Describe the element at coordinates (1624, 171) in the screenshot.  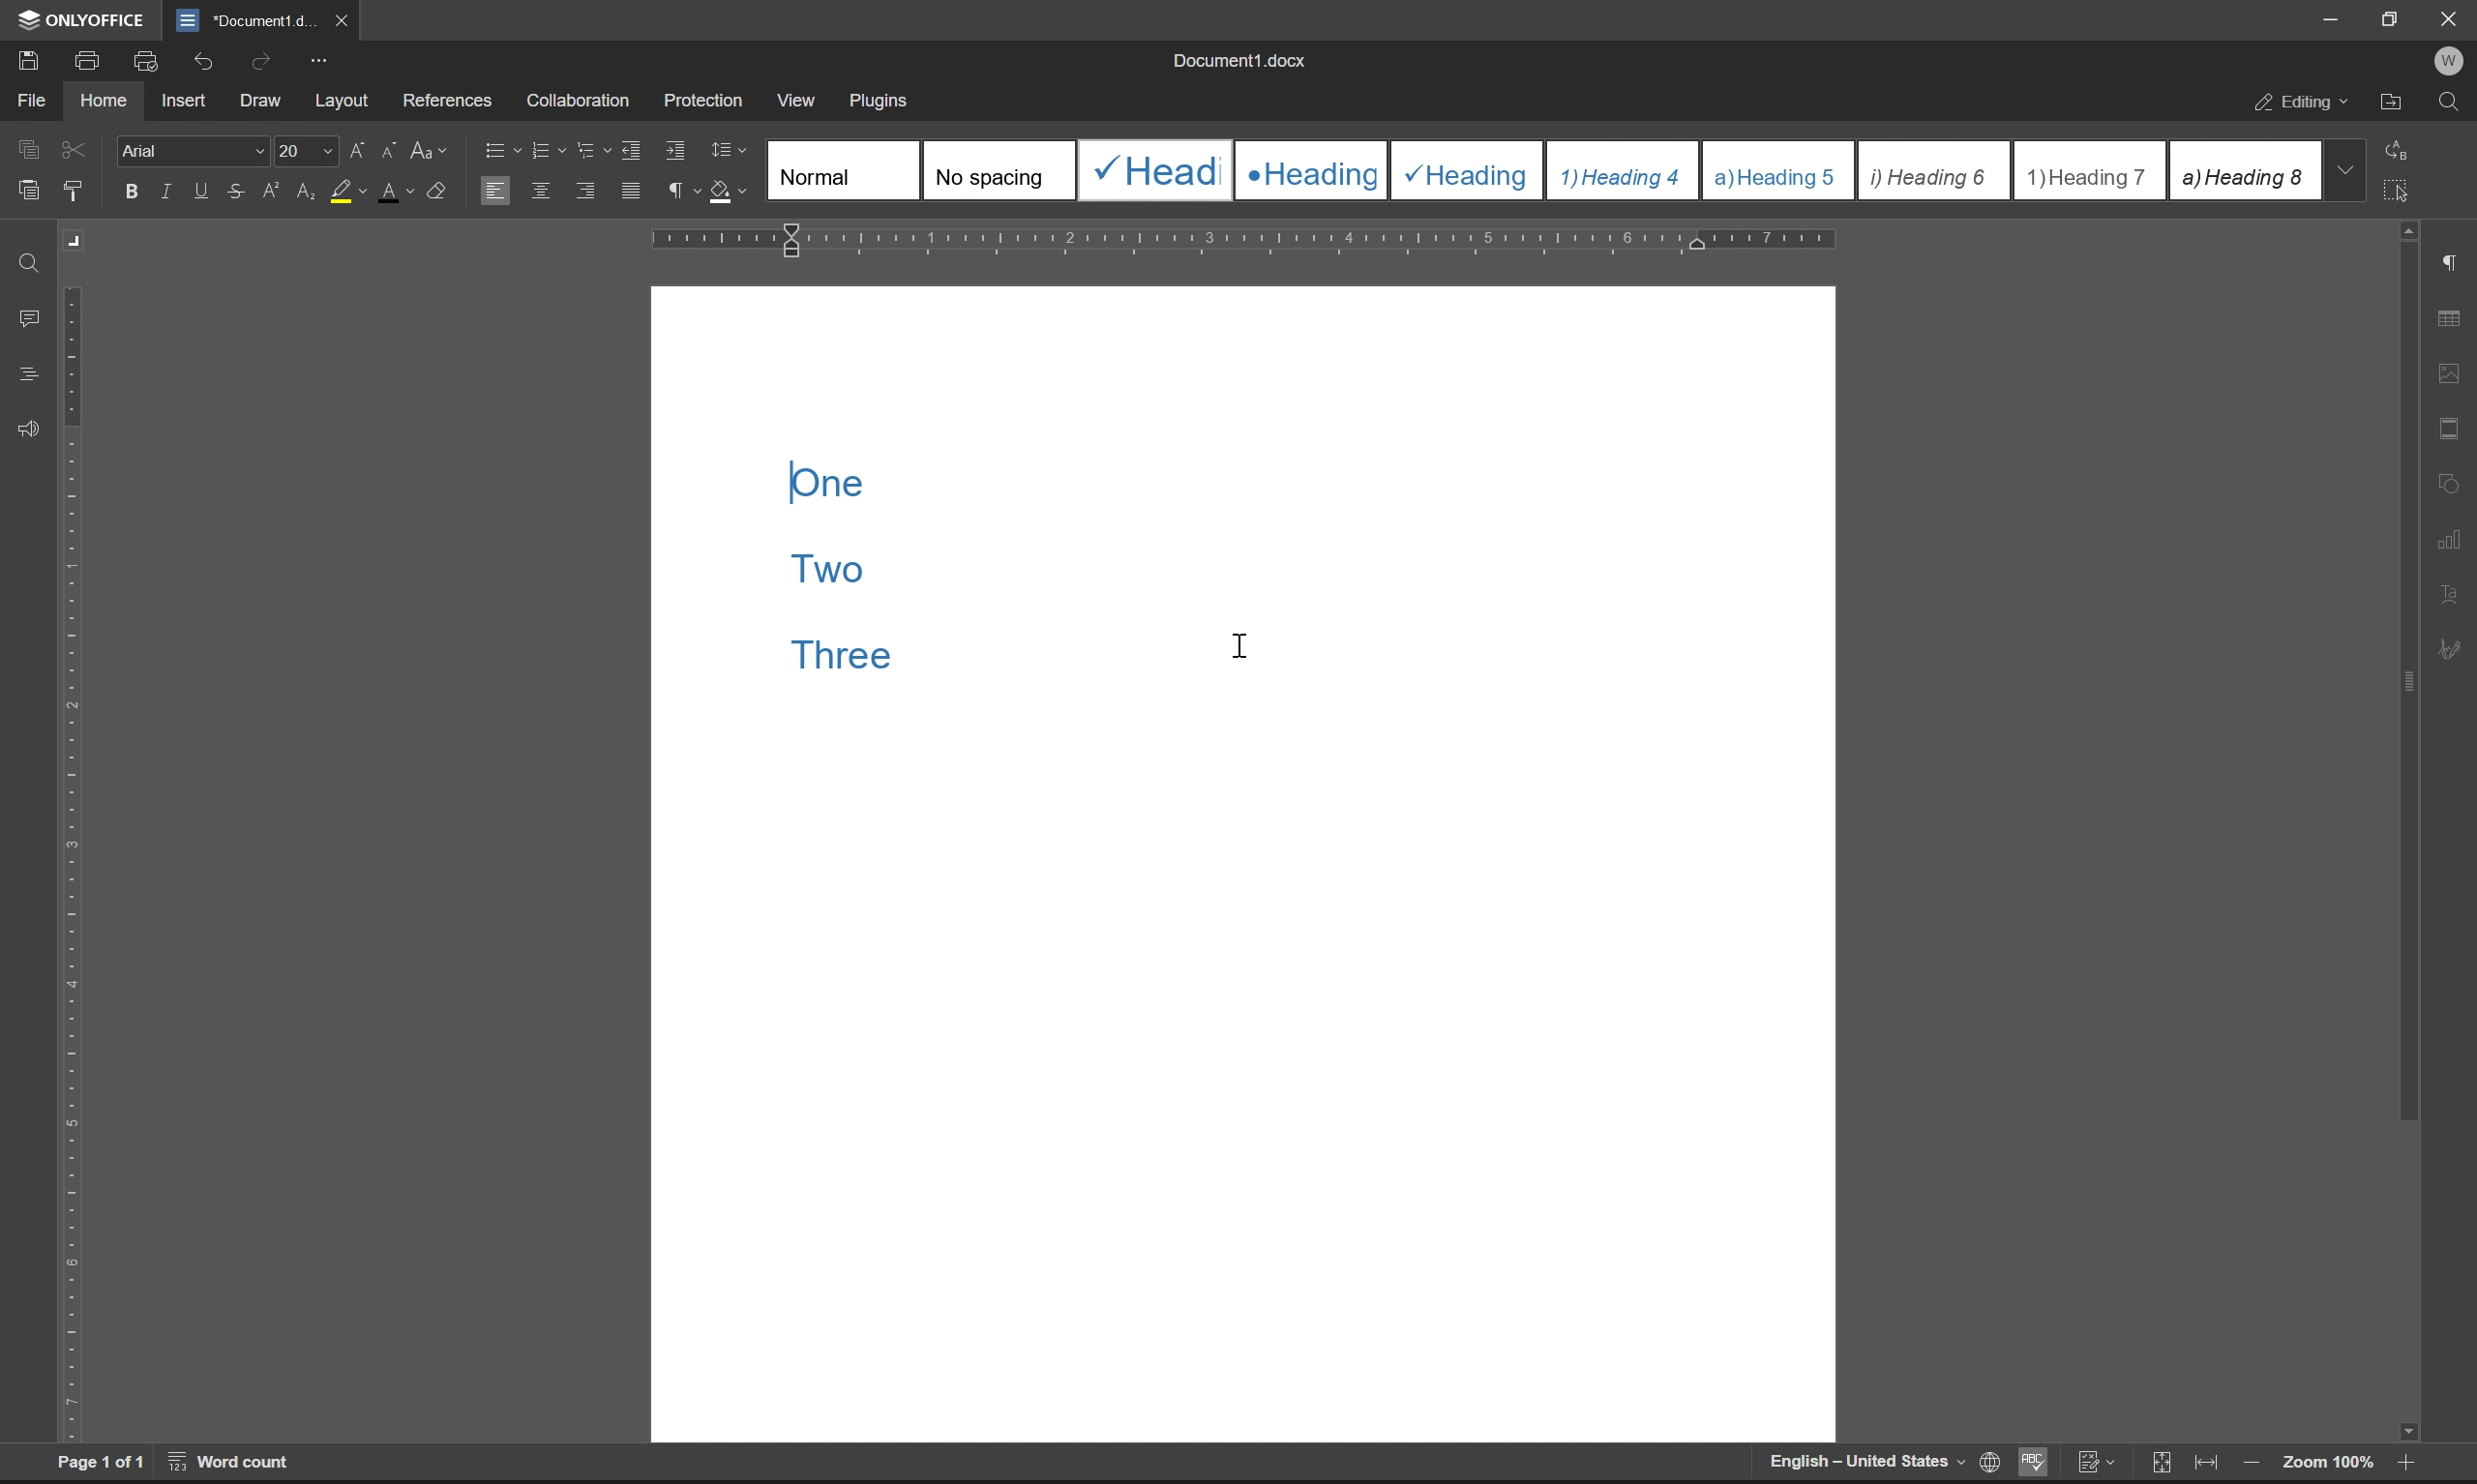
I see `Heading 4` at that location.